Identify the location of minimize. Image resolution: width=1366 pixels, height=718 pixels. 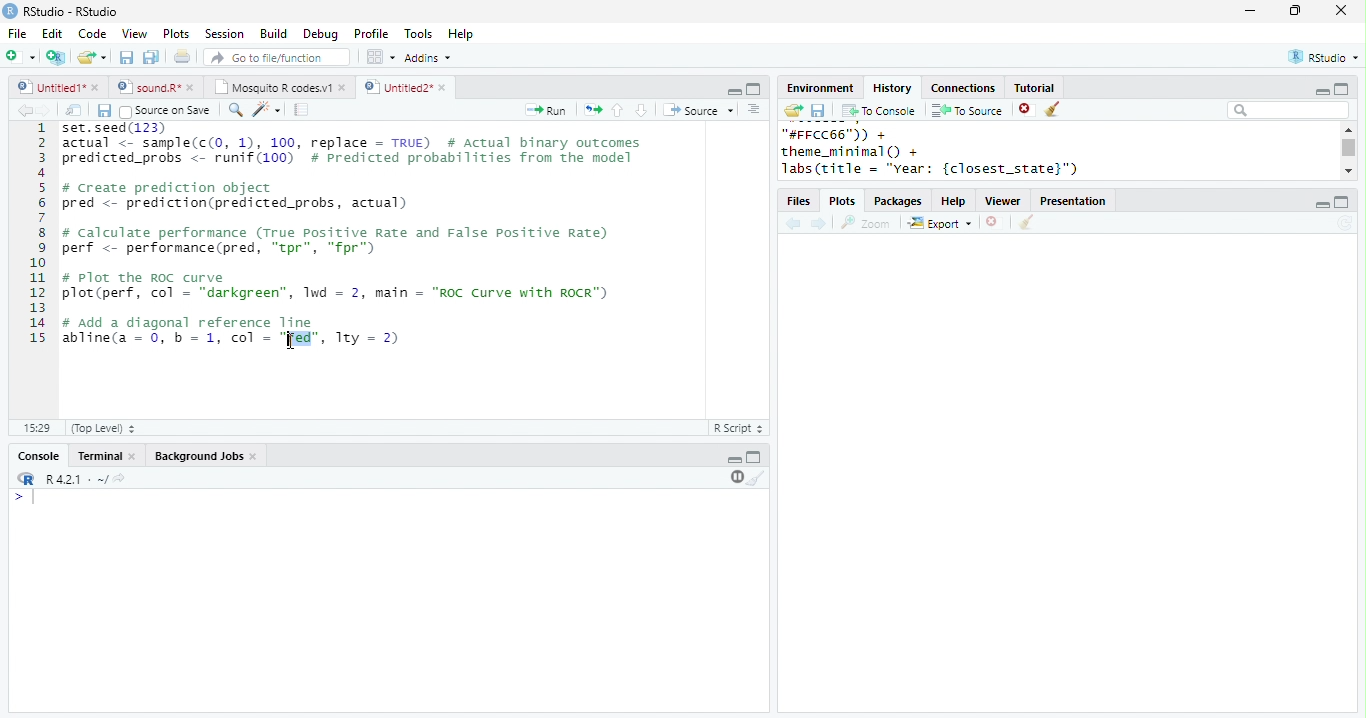
(1321, 205).